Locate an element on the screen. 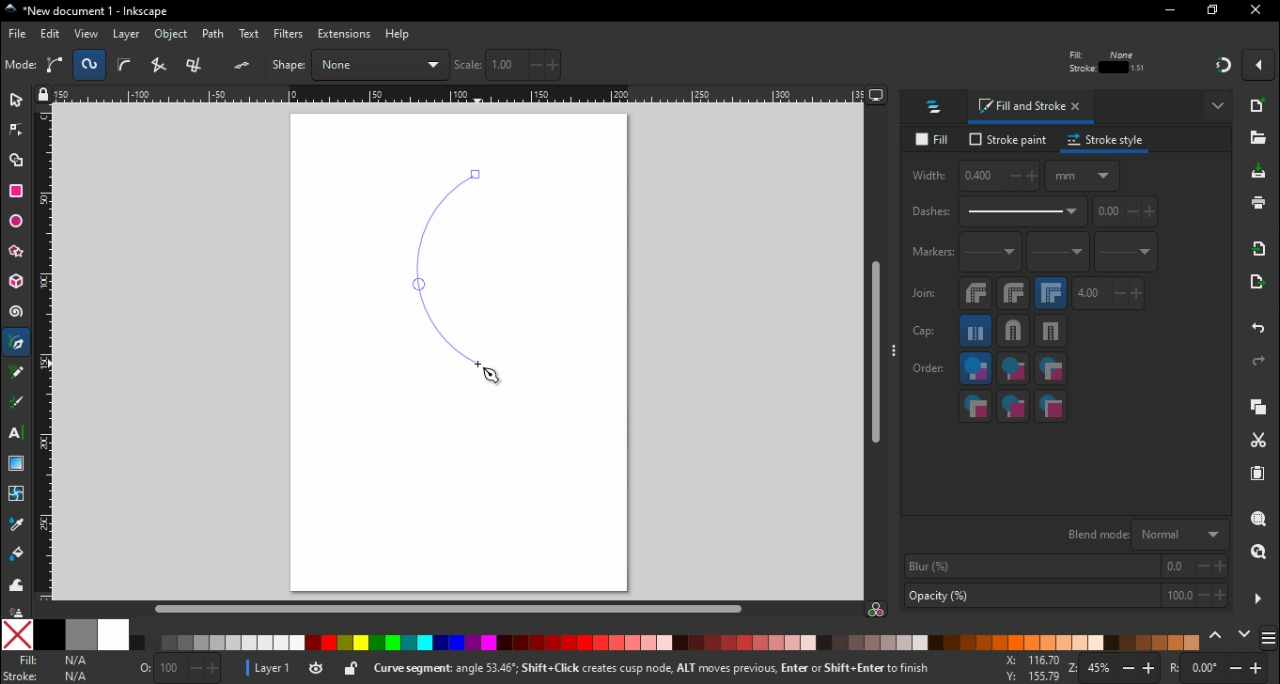  ellipse / arc tool is located at coordinates (16, 220).